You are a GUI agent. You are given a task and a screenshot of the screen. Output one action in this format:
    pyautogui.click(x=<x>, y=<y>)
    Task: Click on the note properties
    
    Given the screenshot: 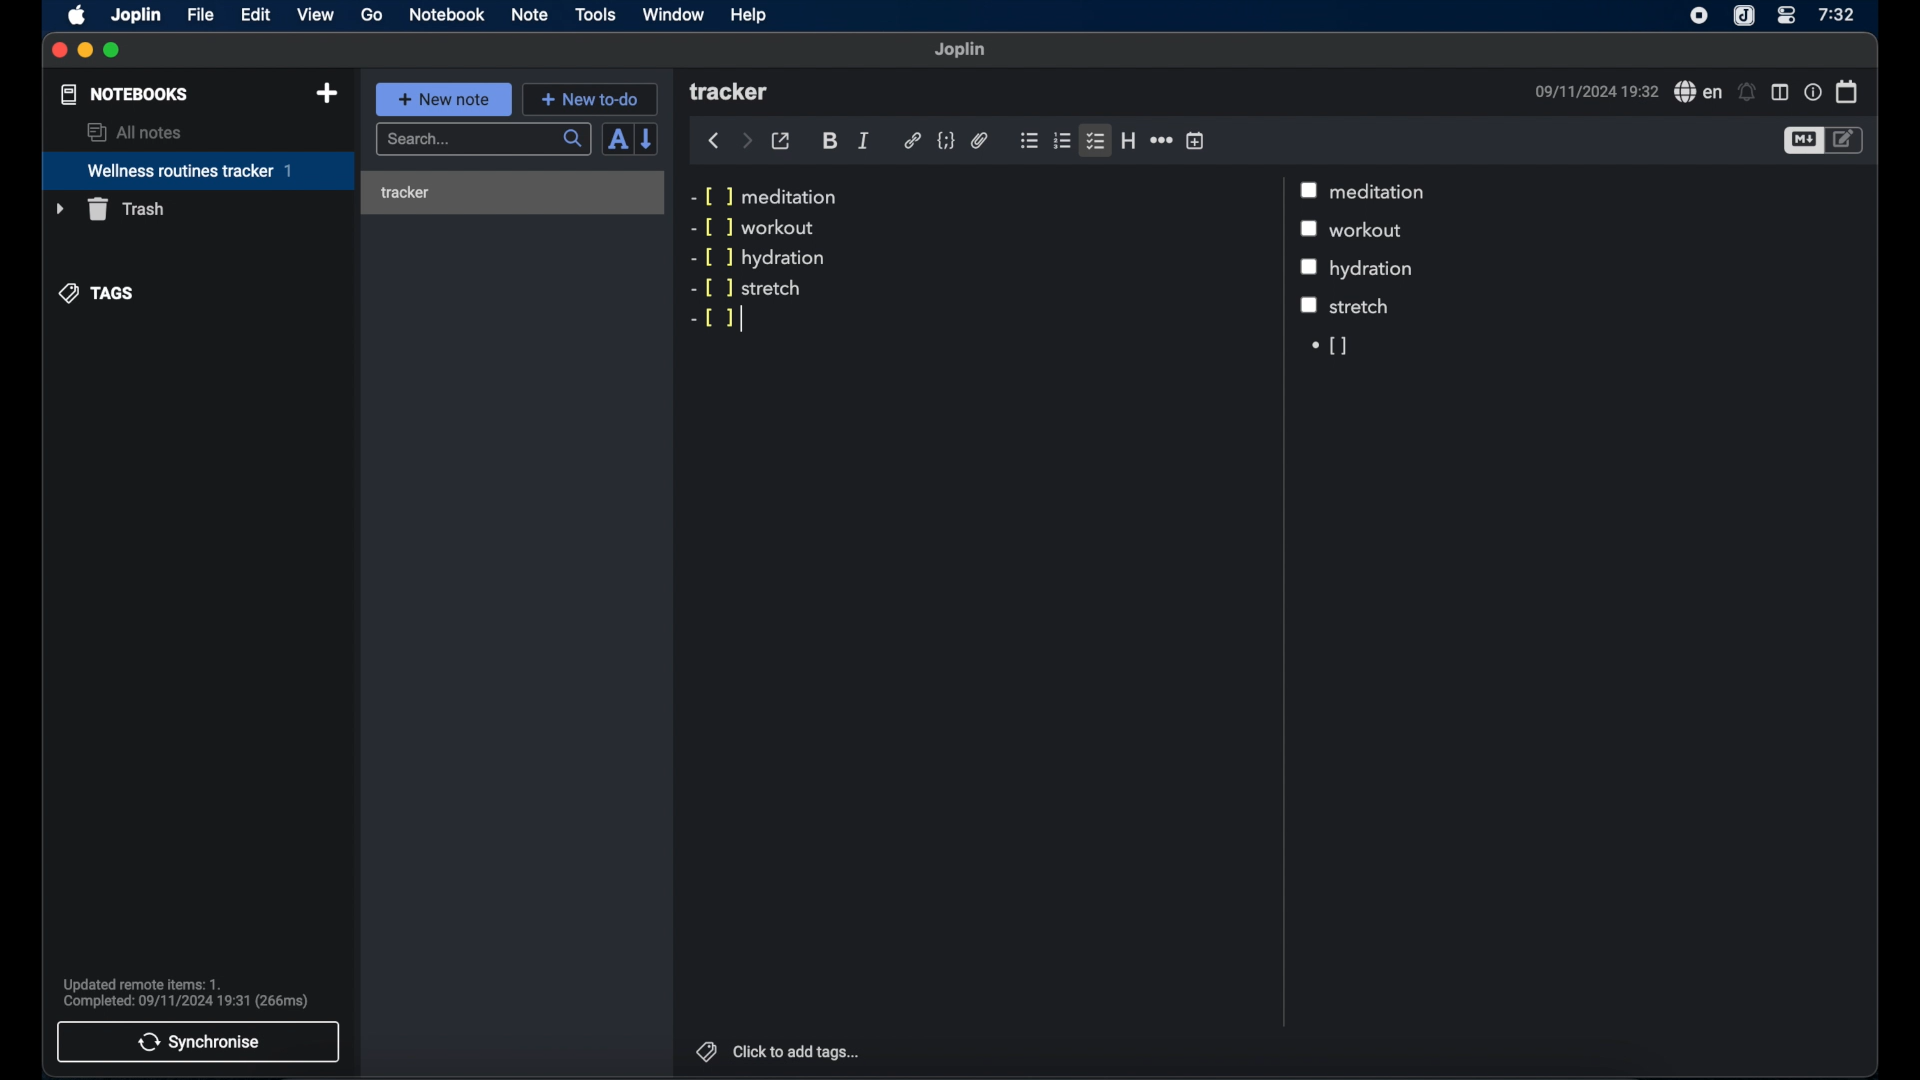 What is the action you would take?
    pyautogui.click(x=1812, y=91)
    